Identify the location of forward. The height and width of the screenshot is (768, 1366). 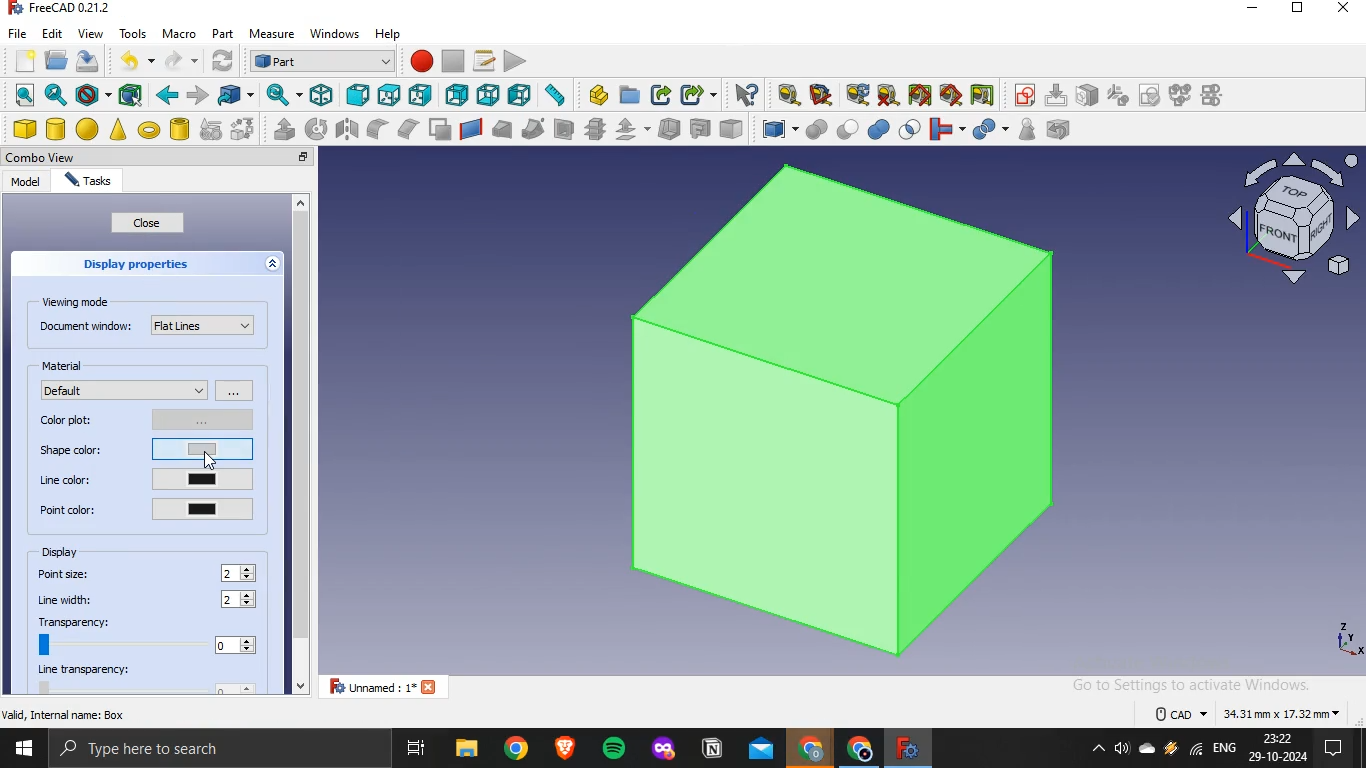
(198, 95).